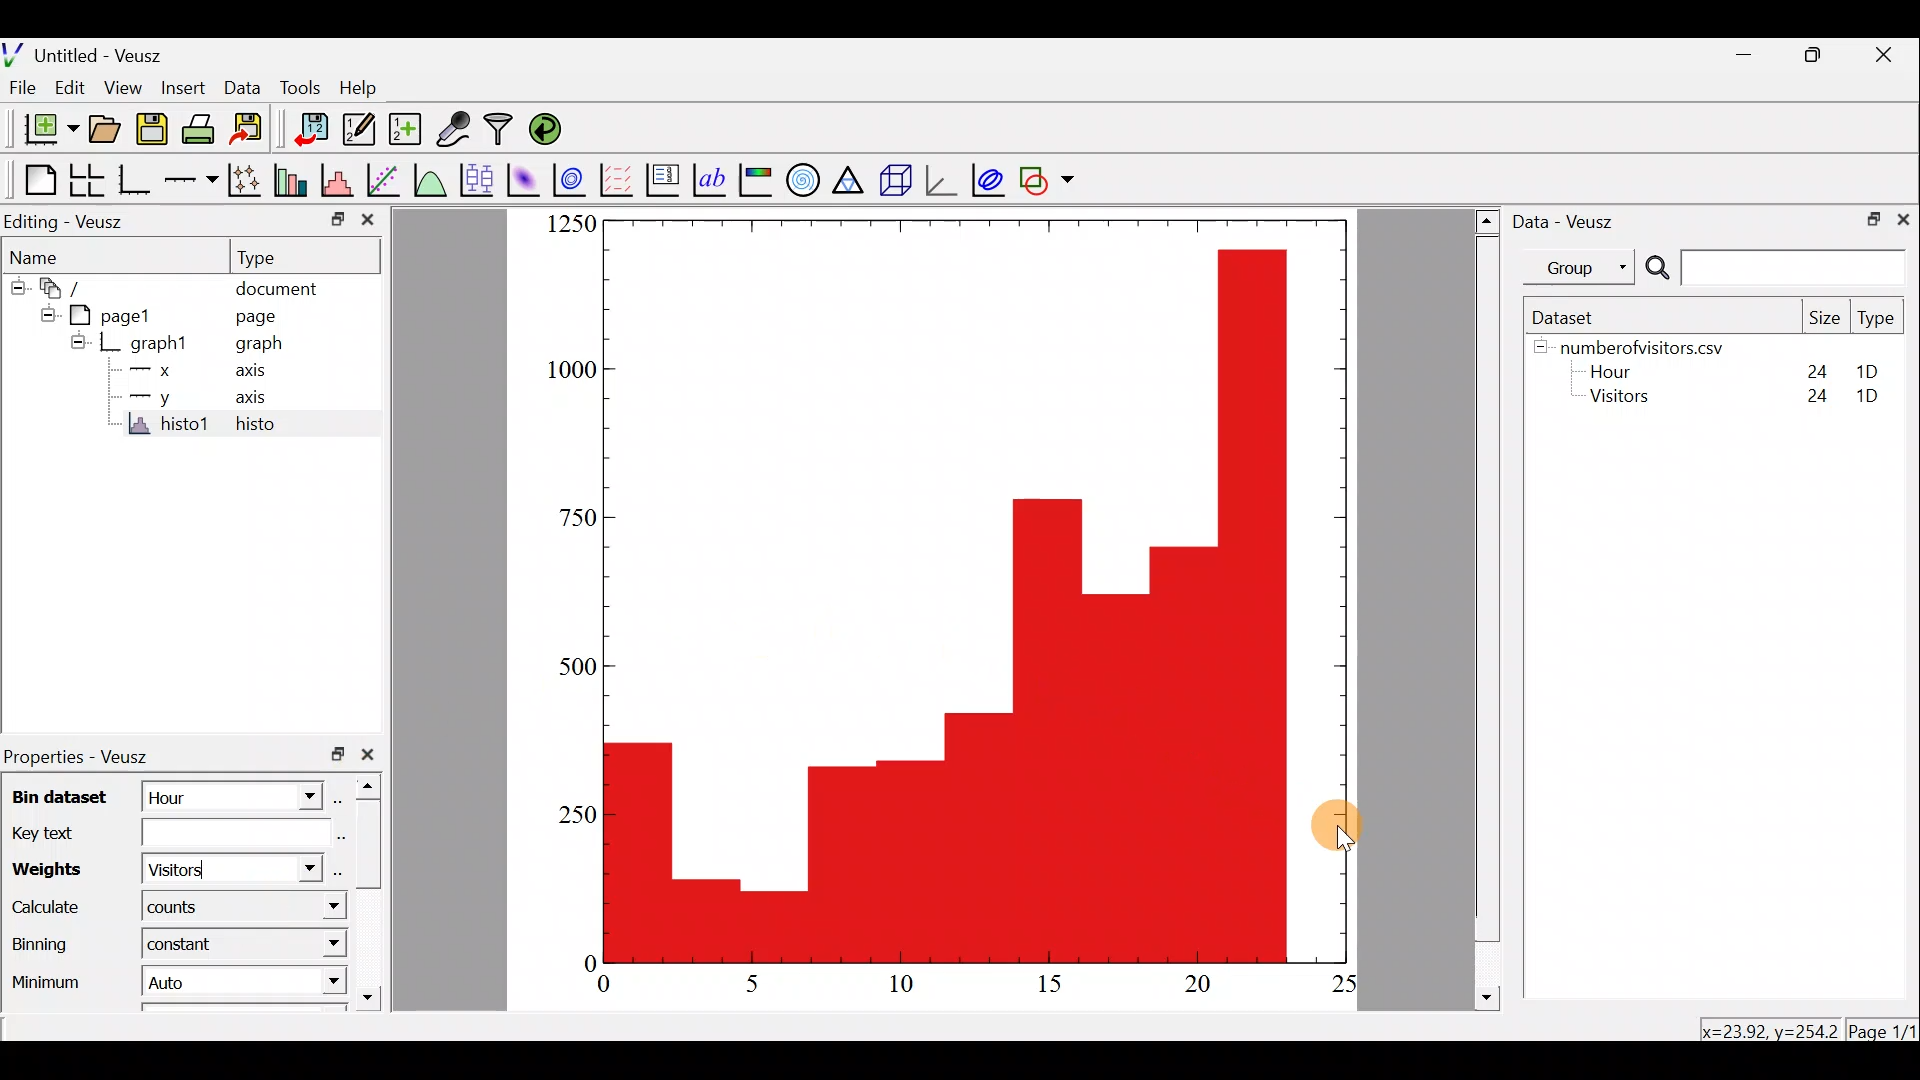 The image size is (1920, 1080). Describe the element at coordinates (66, 798) in the screenshot. I see `Bin dataset` at that location.